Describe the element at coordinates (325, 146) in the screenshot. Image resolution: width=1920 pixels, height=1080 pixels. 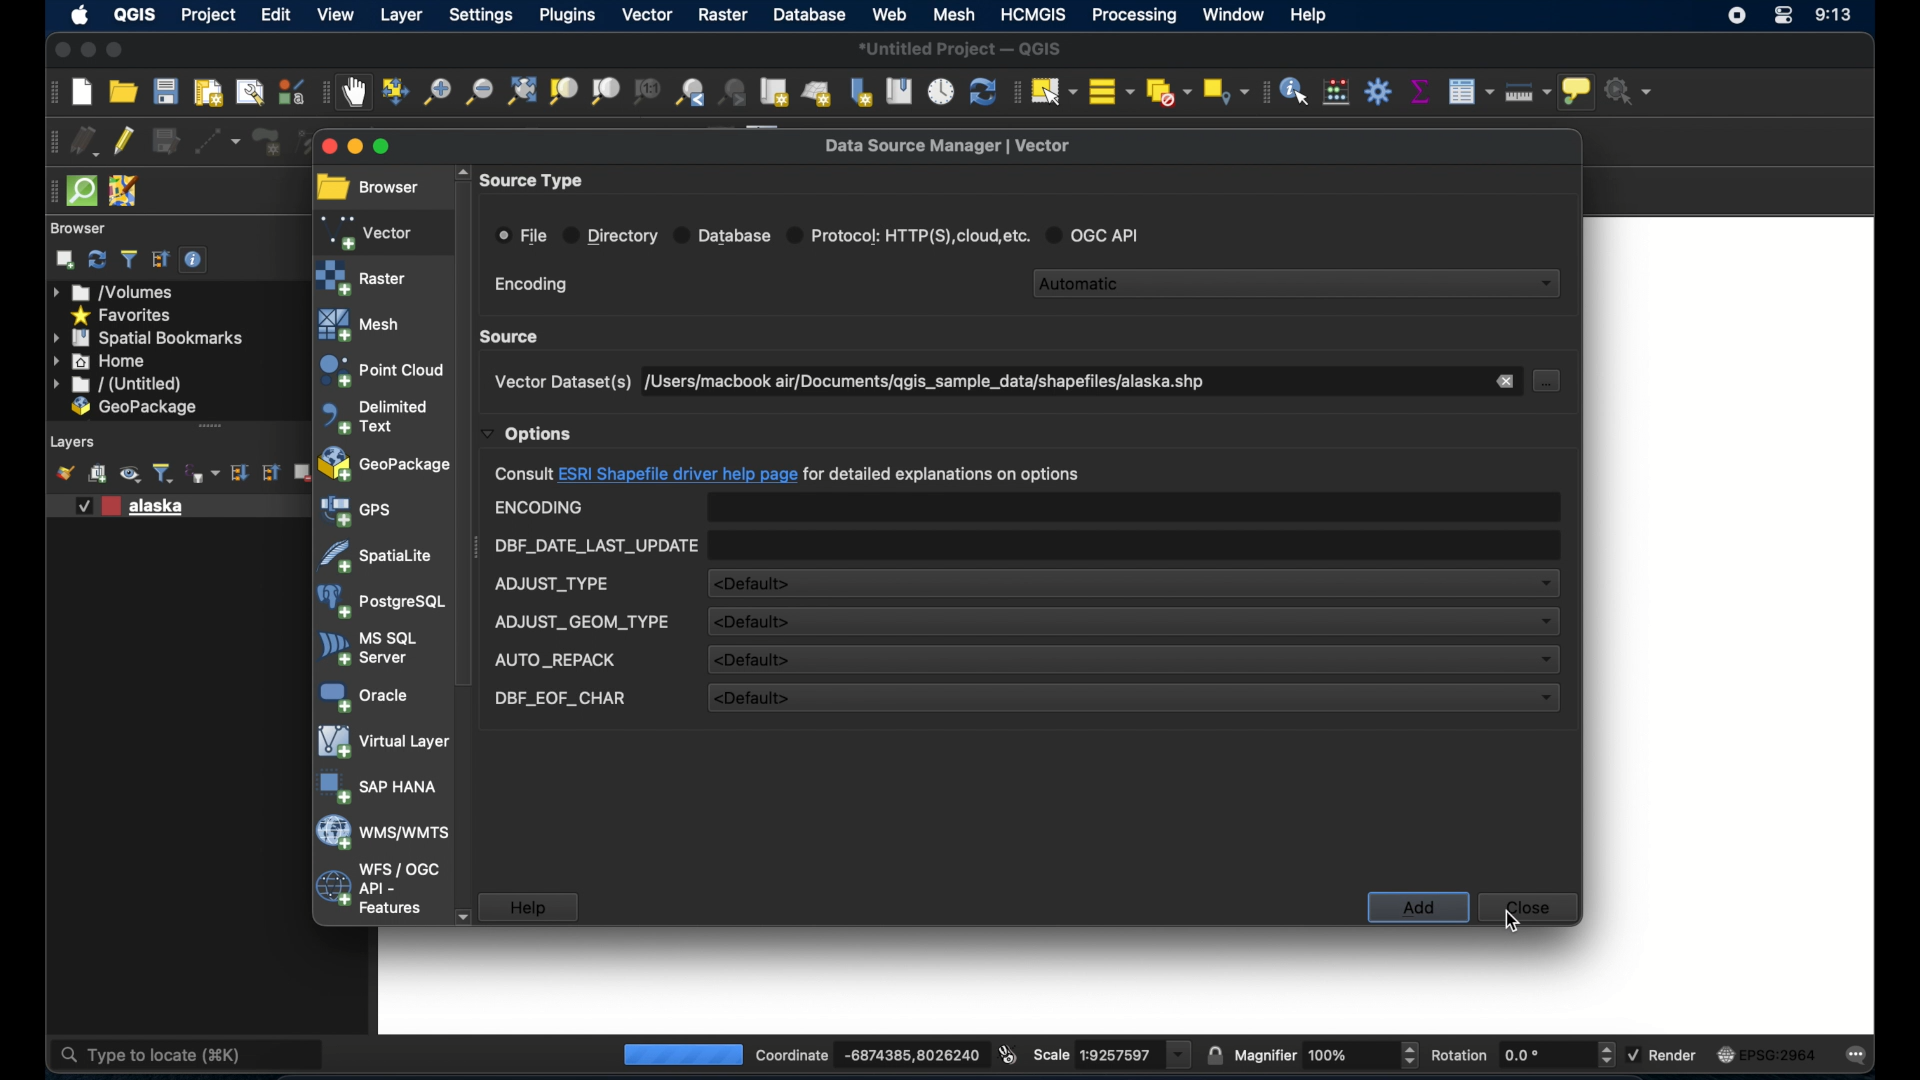
I see `close` at that location.